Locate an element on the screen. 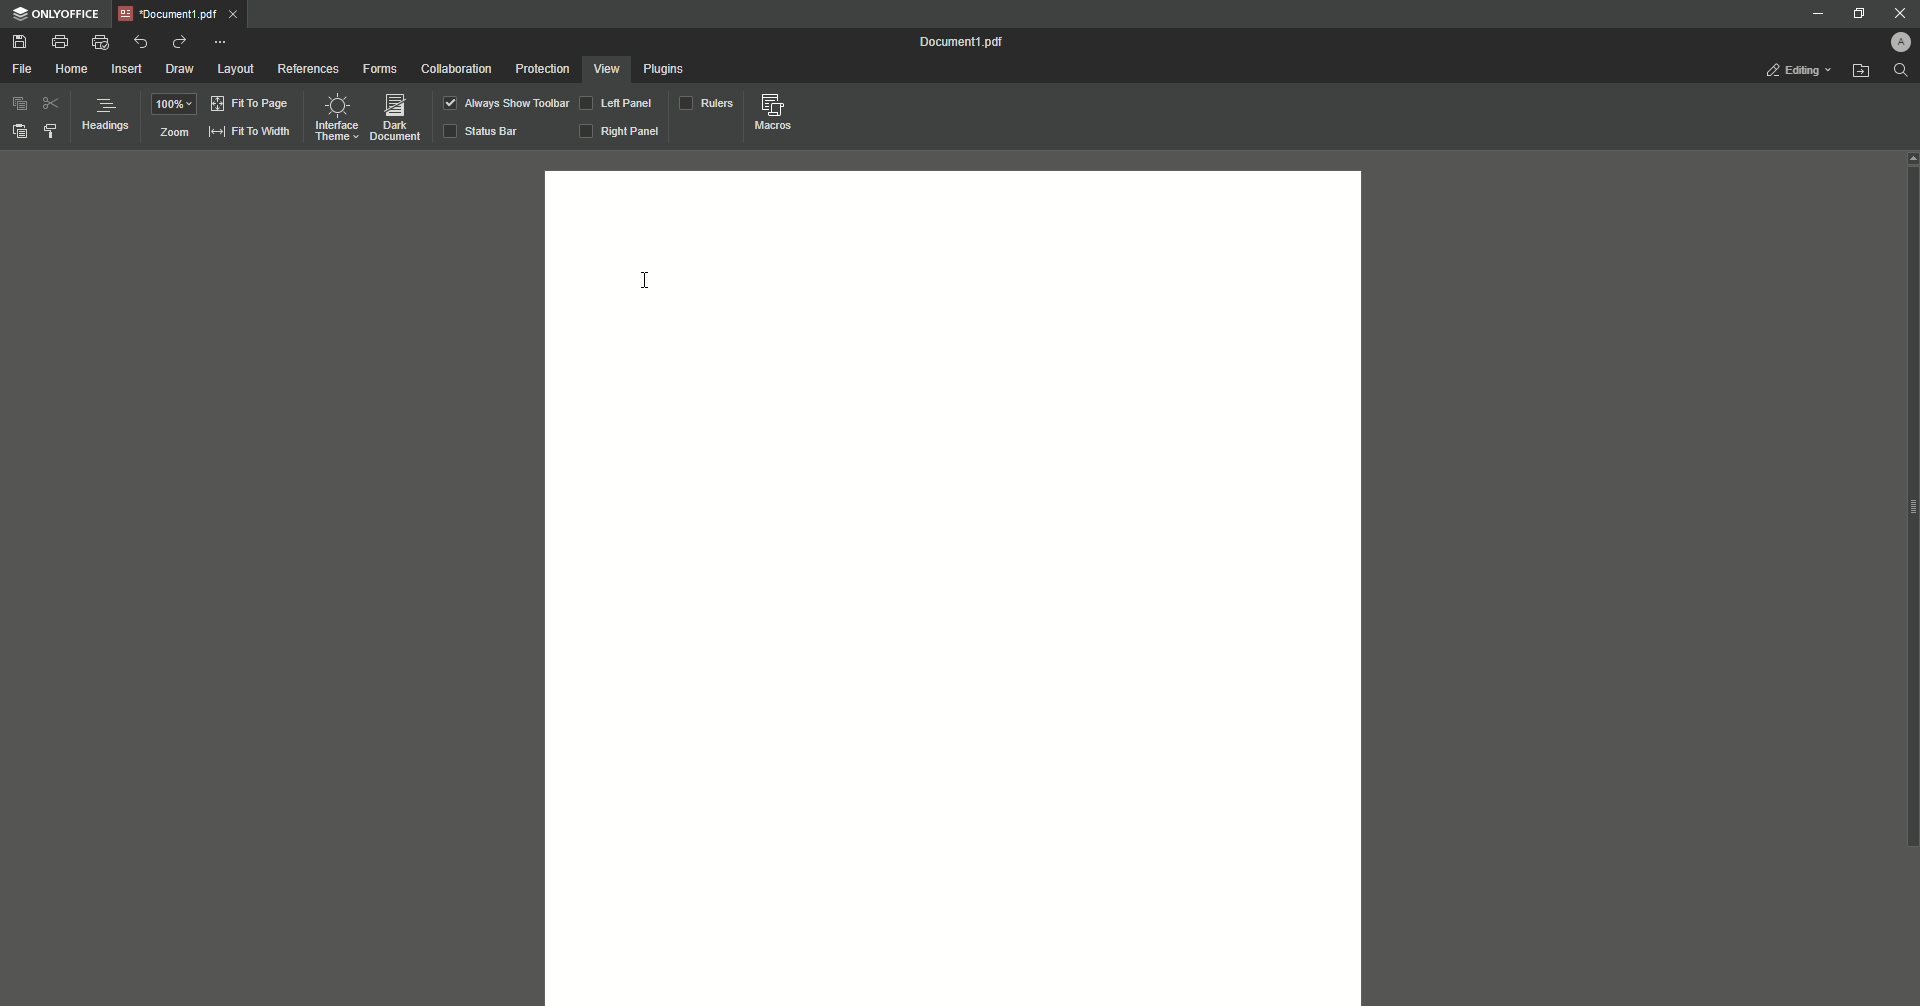 The height and width of the screenshot is (1006, 1920). Forms is located at coordinates (380, 69).